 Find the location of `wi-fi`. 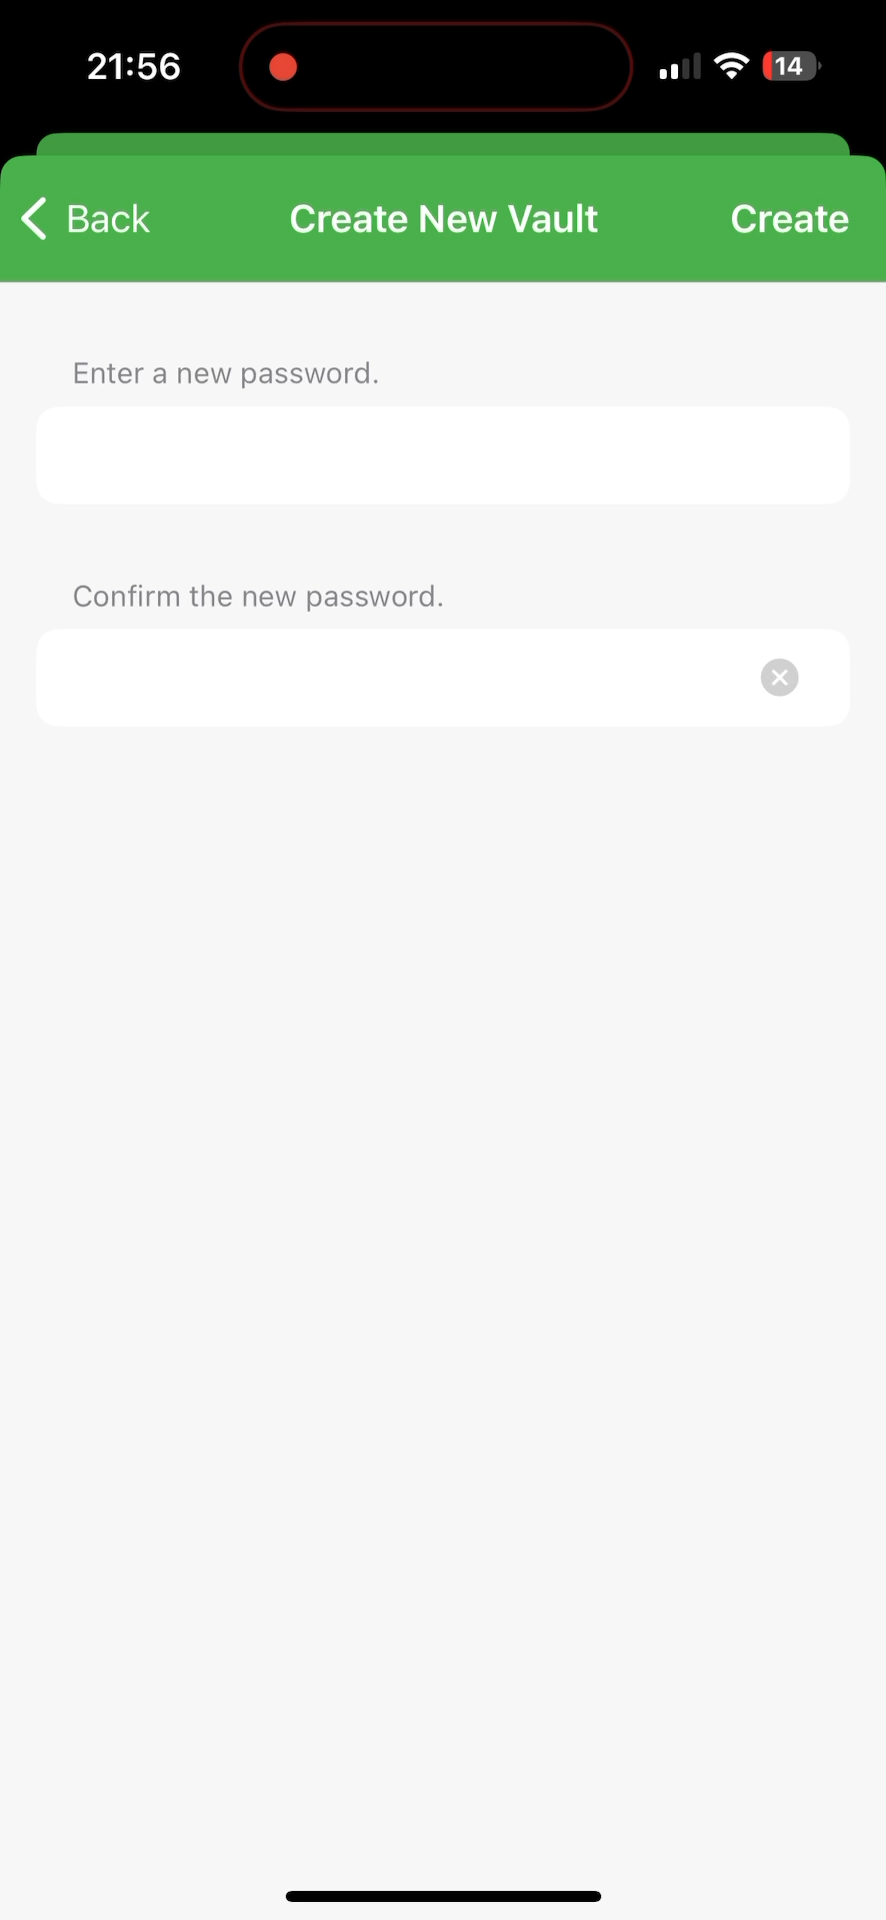

wi-fi is located at coordinates (733, 74).